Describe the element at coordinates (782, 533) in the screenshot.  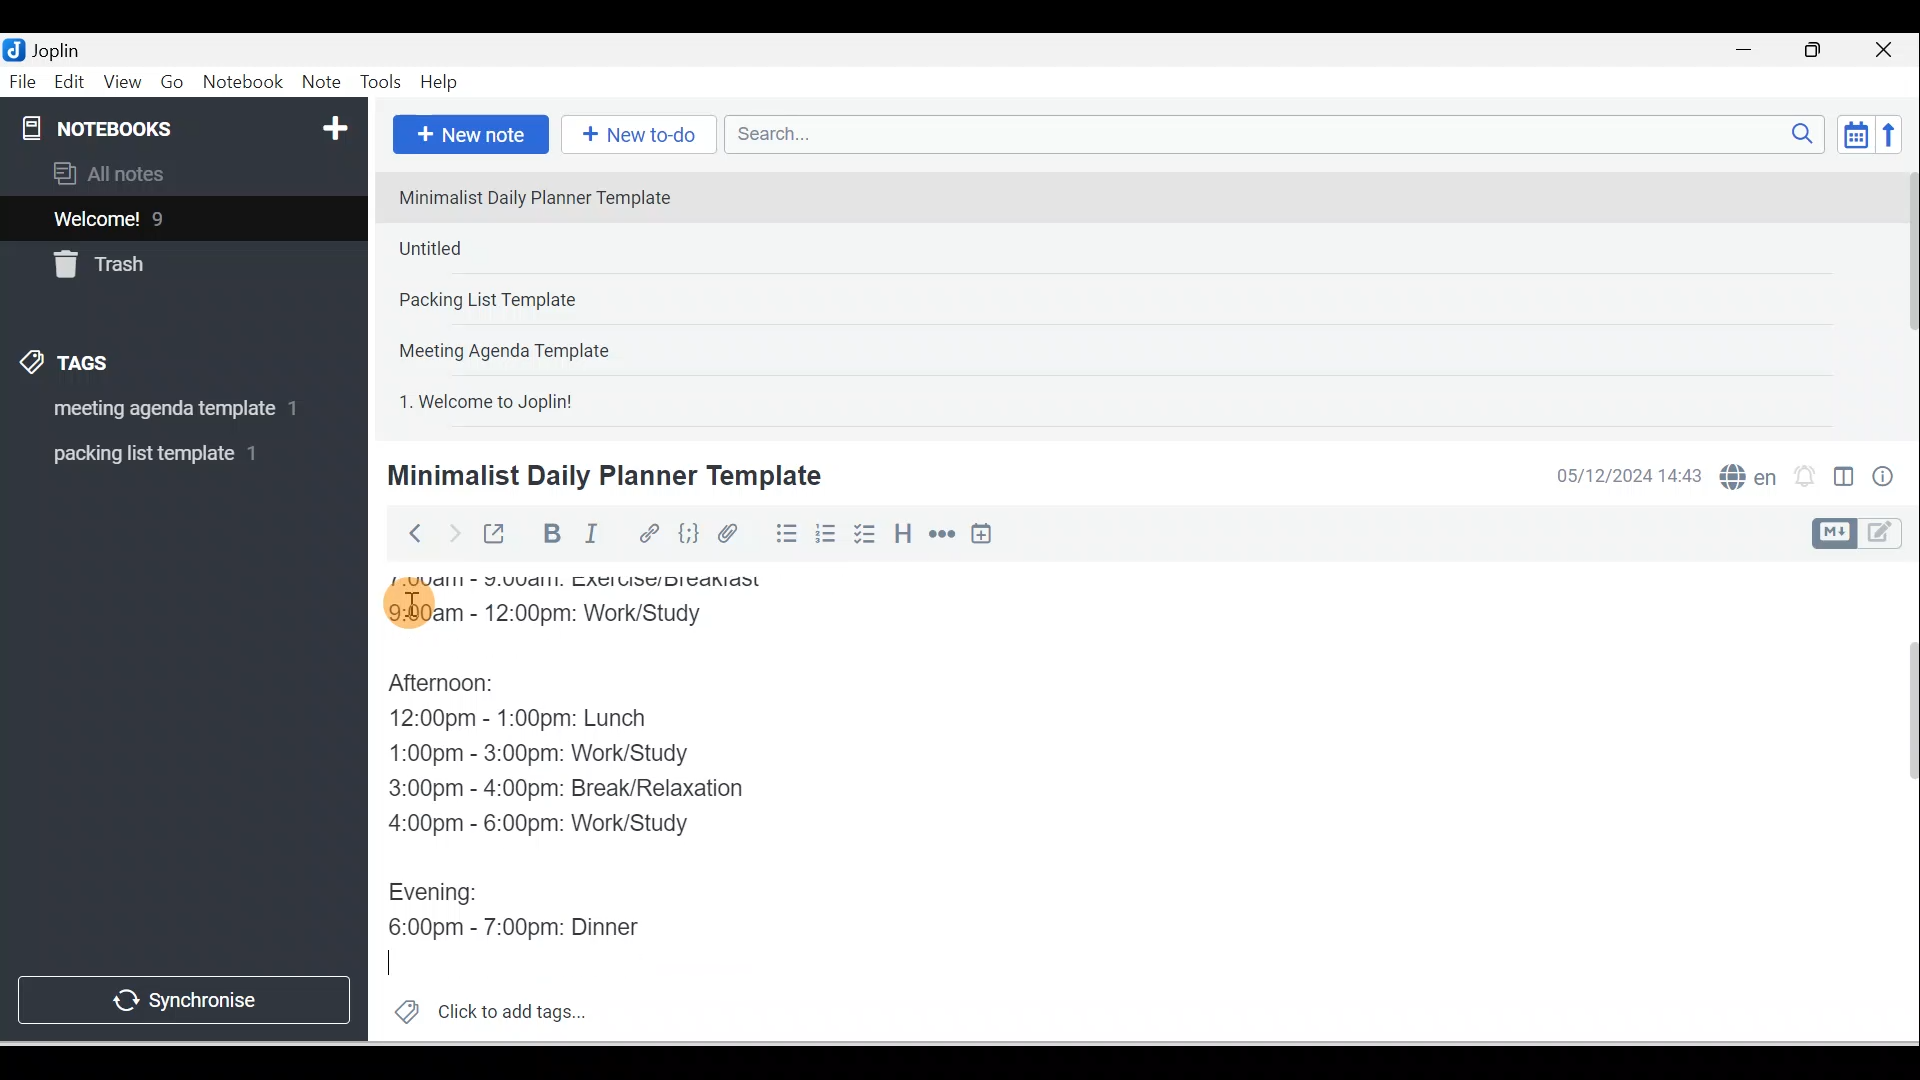
I see `Bulleted list` at that location.